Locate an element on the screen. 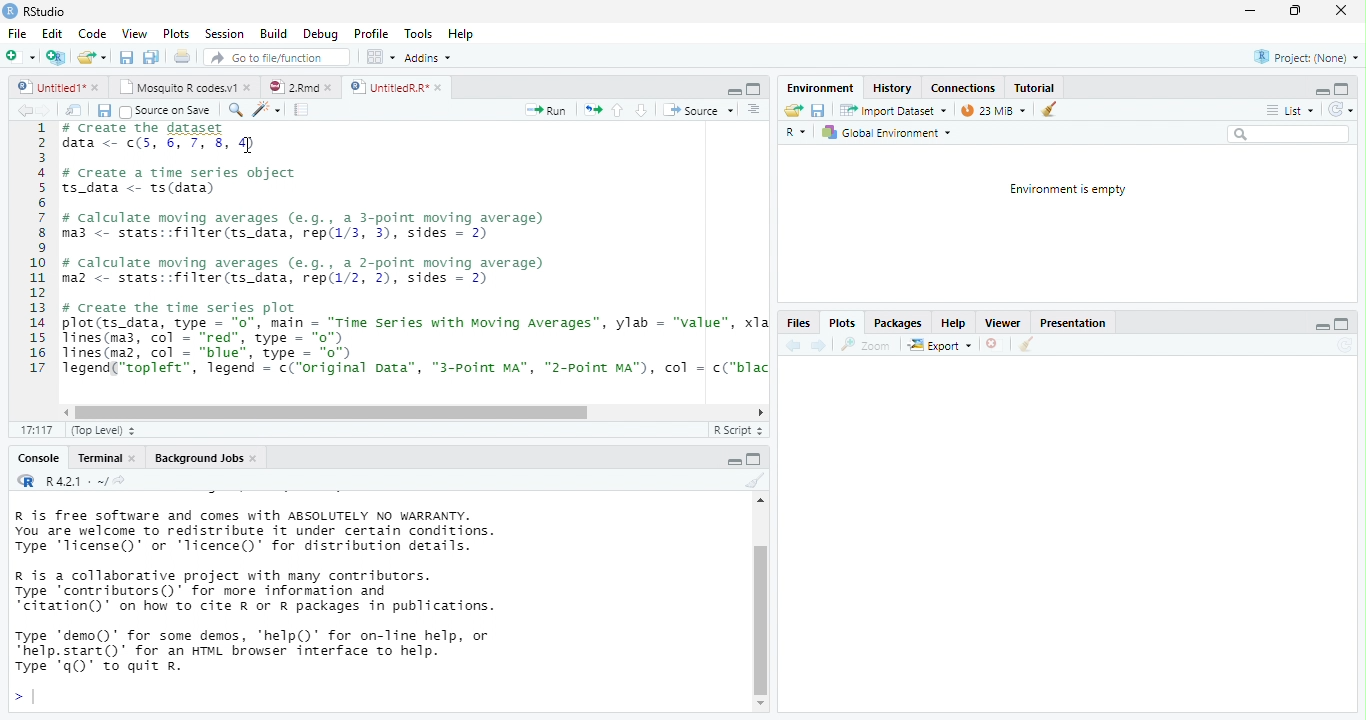 The width and height of the screenshot is (1366, 720). Help is located at coordinates (951, 323).